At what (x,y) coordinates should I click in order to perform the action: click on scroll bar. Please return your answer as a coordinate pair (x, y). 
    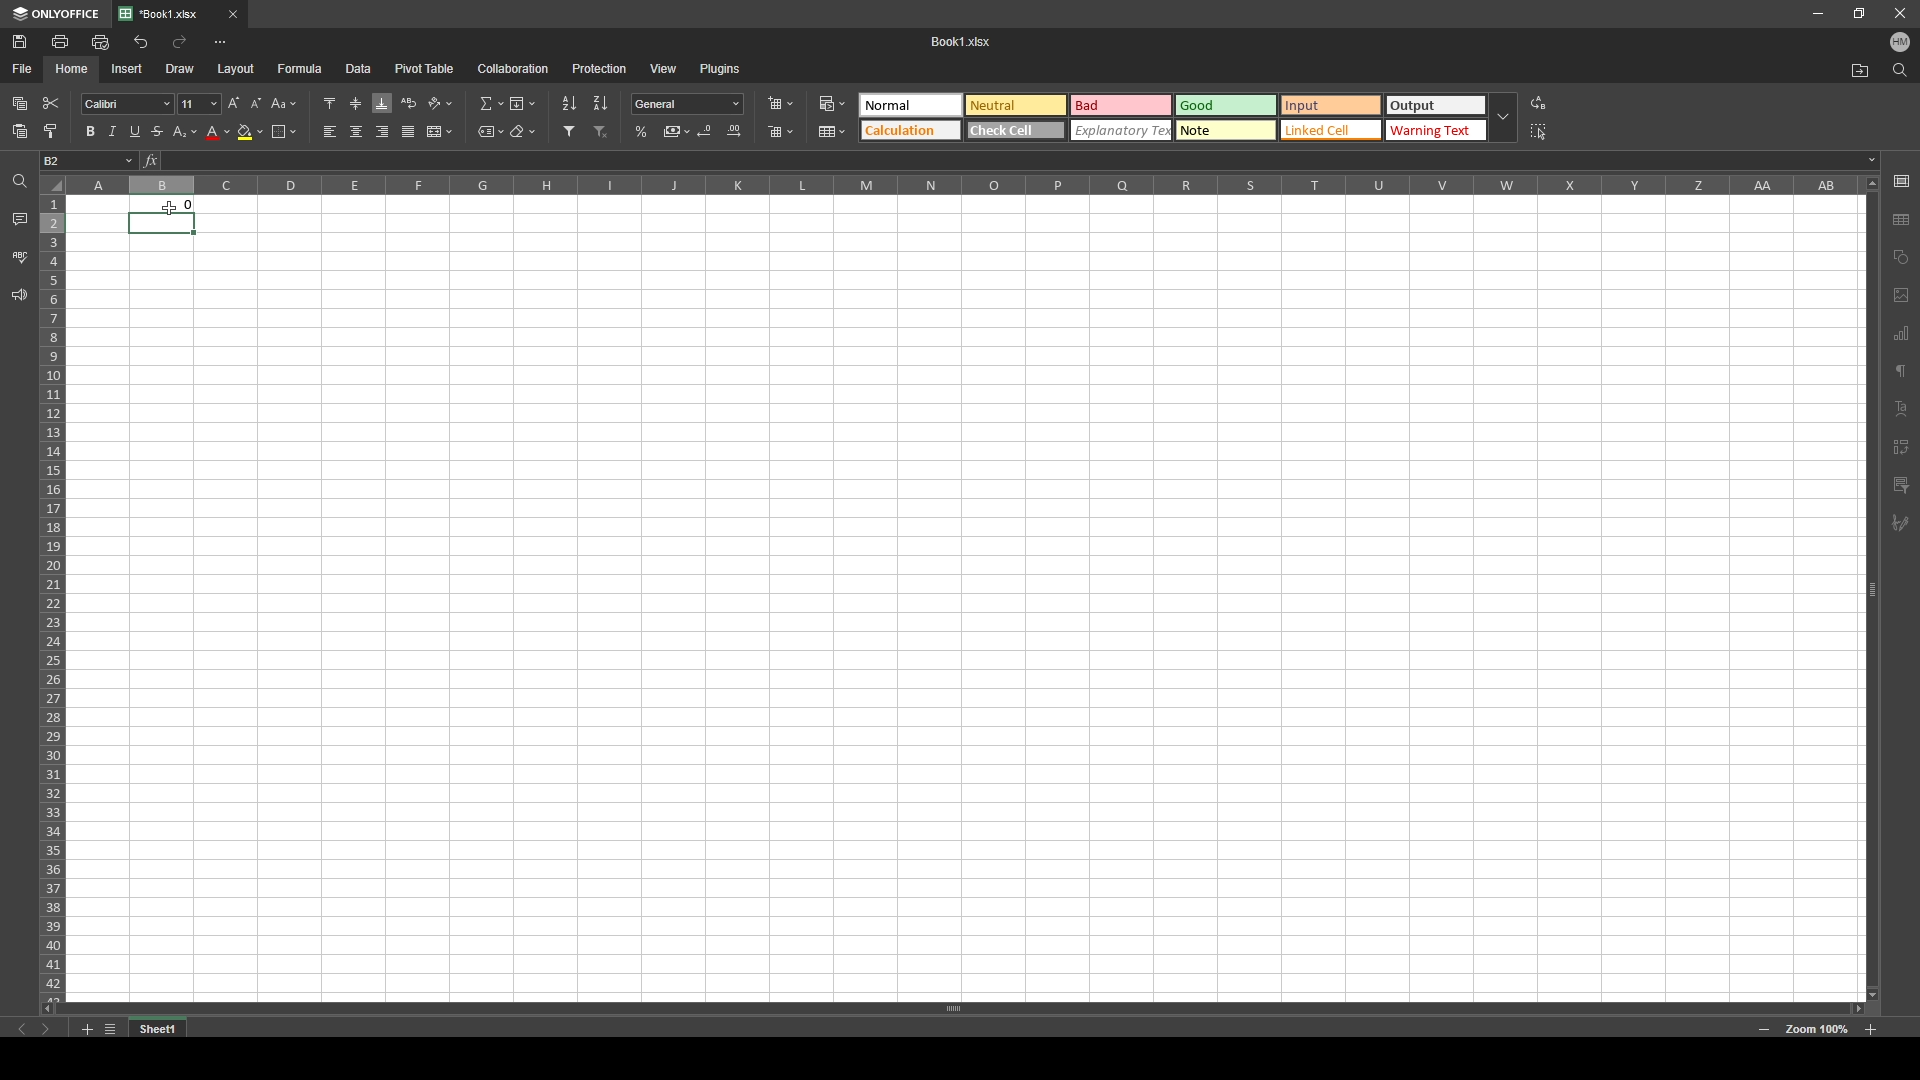
    Looking at the image, I should click on (1870, 586).